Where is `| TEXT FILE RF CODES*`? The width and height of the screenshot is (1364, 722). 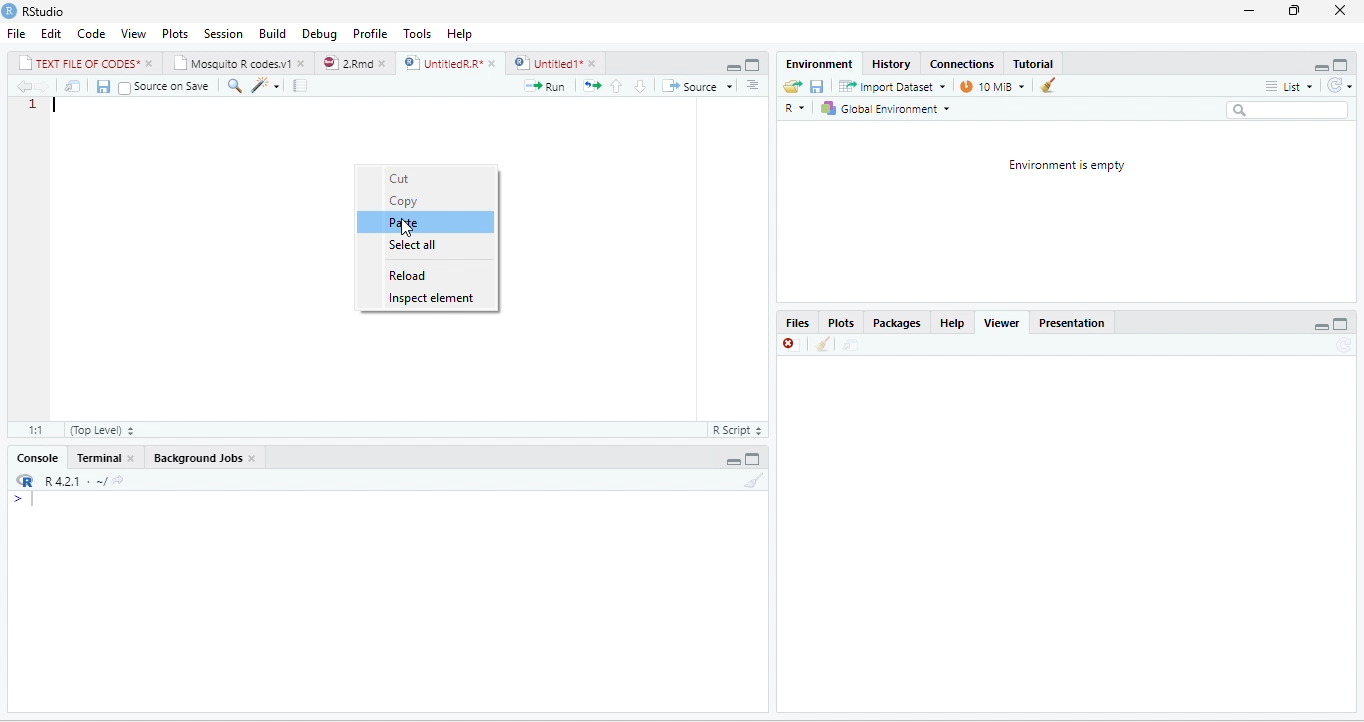
| TEXT FILE RF CODES* is located at coordinates (78, 61).